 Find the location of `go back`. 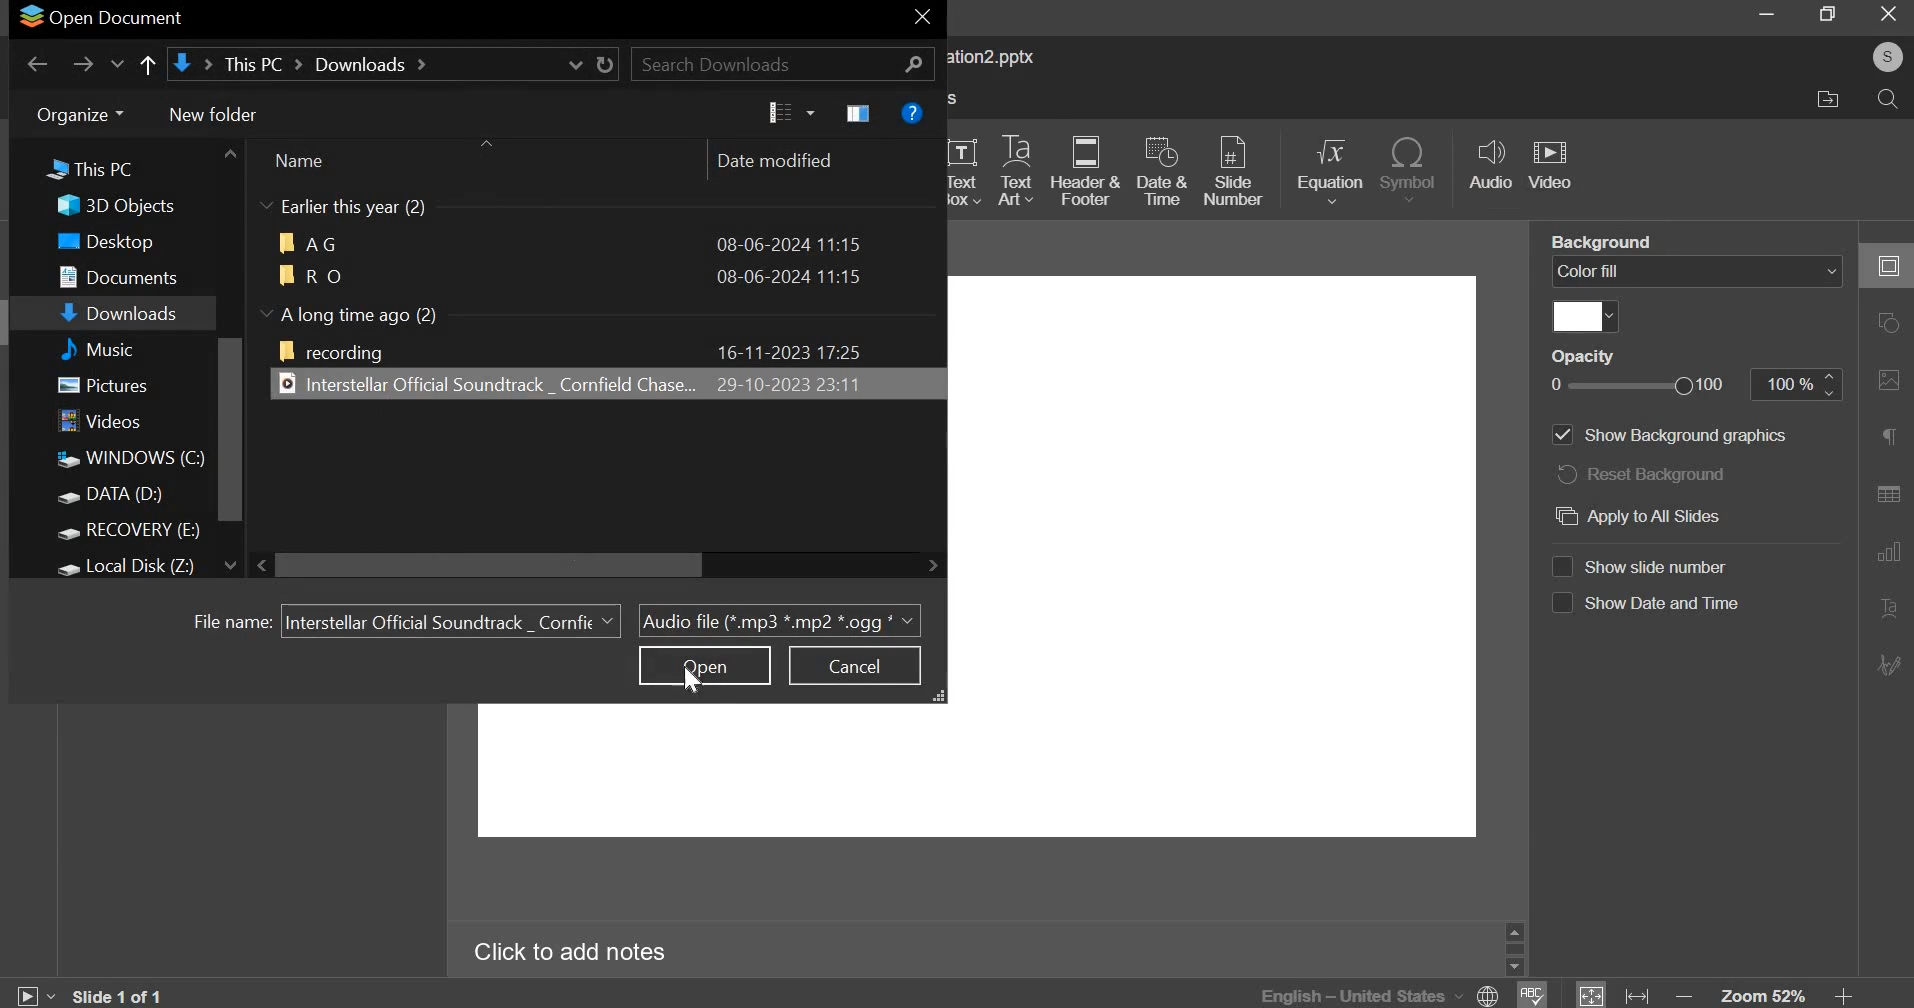

go back is located at coordinates (36, 60).